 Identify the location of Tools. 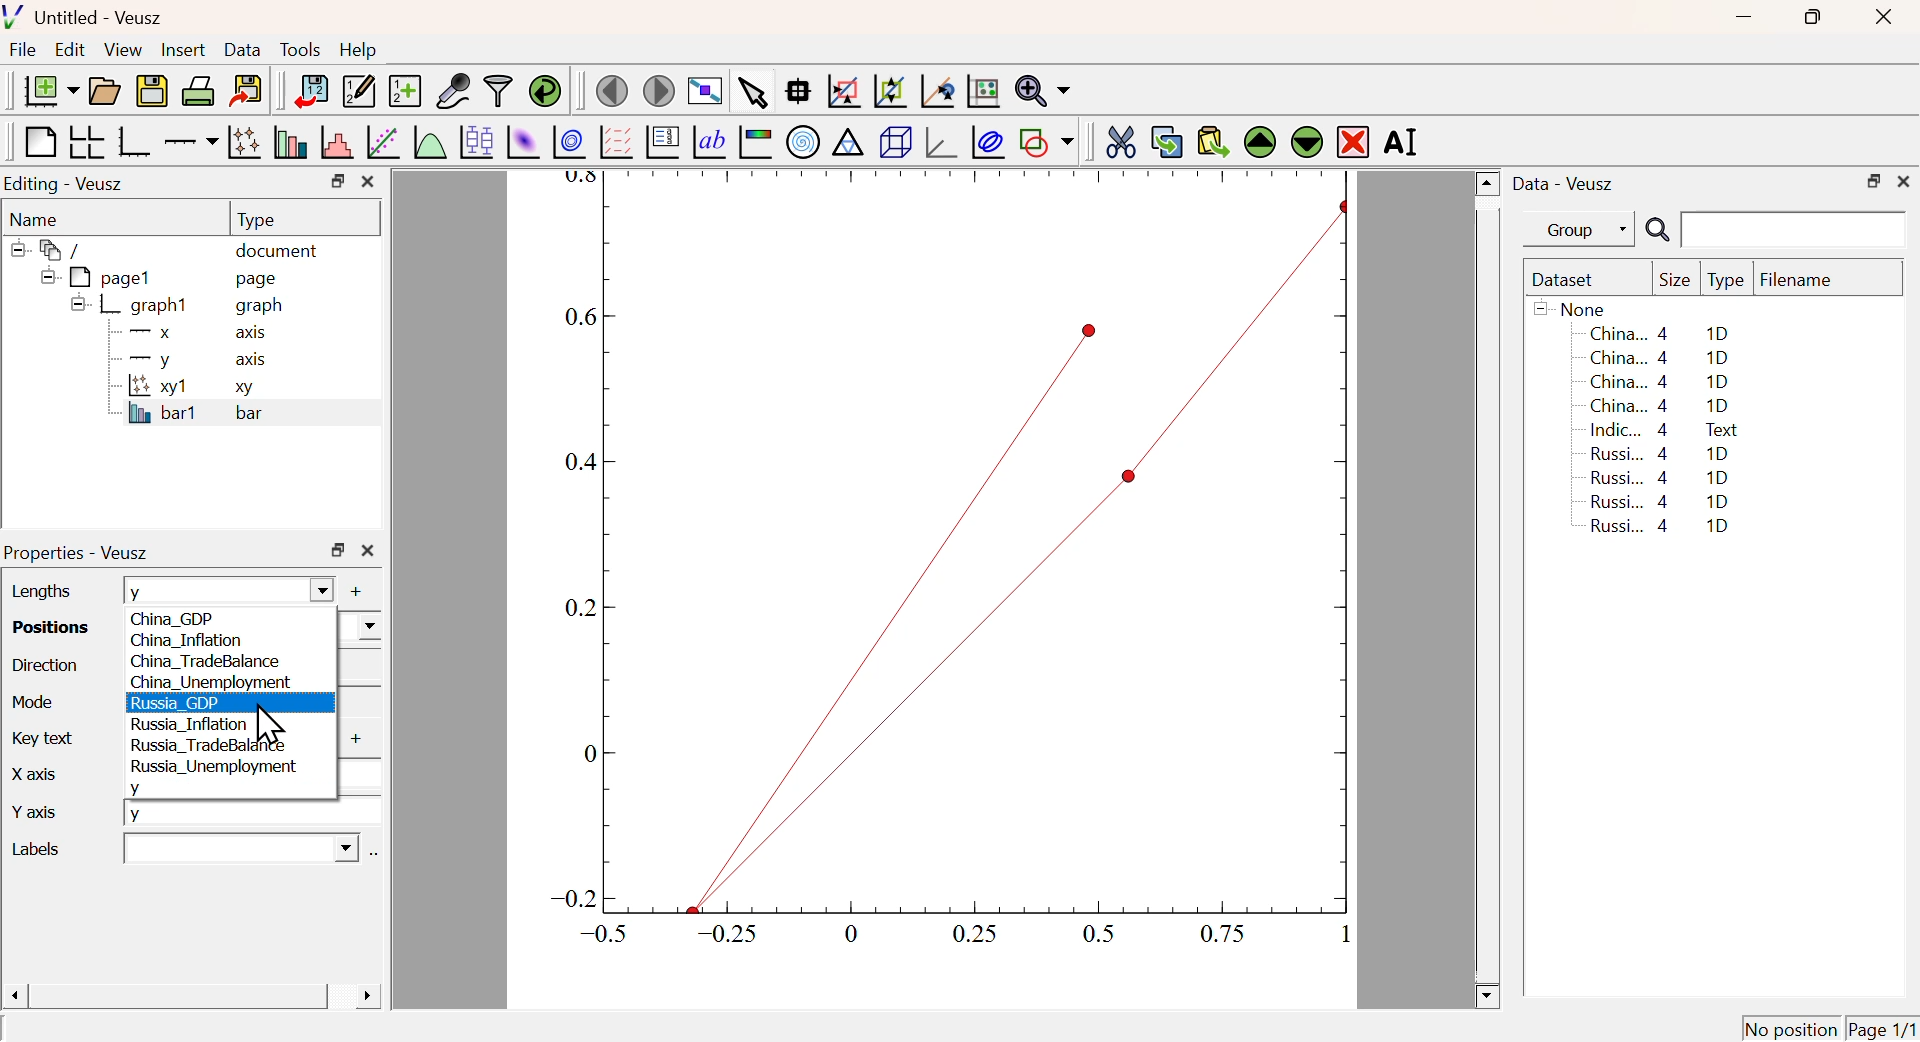
(300, 51).